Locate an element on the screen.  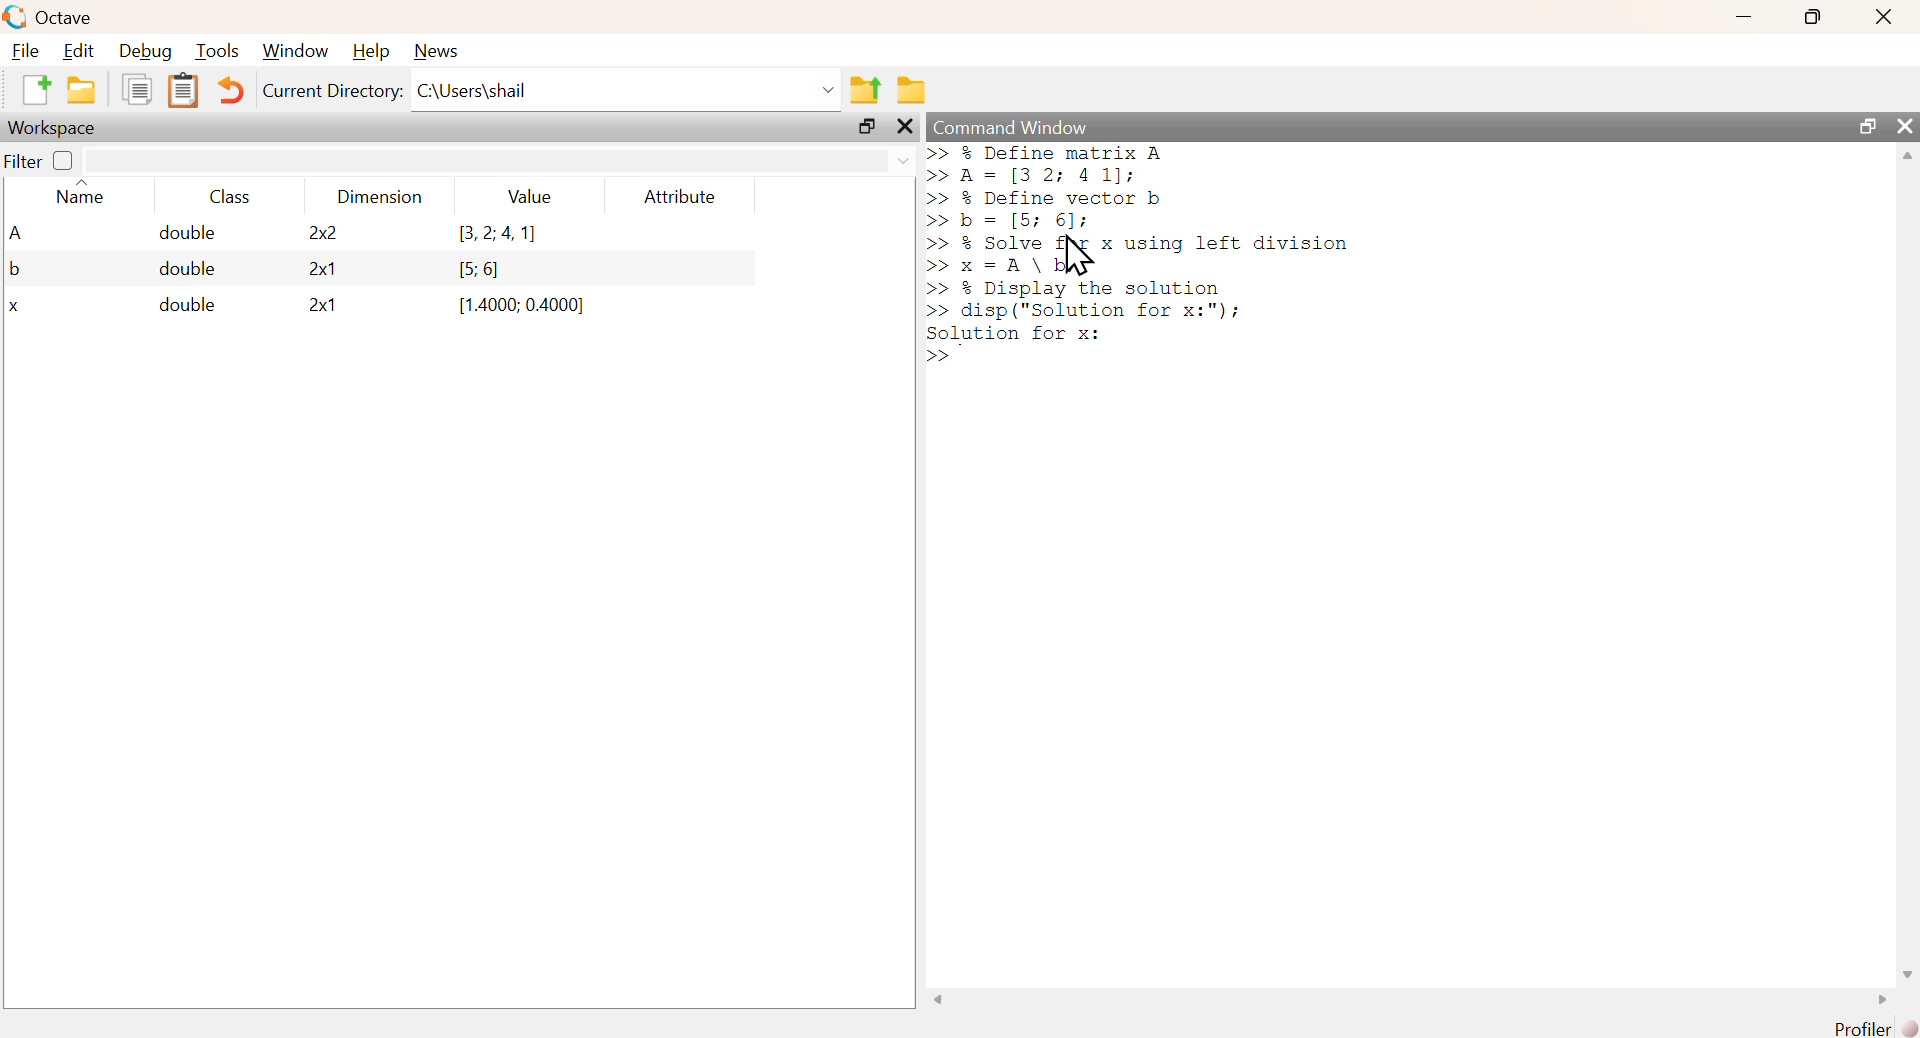
value is located at coordinates (529, 197).